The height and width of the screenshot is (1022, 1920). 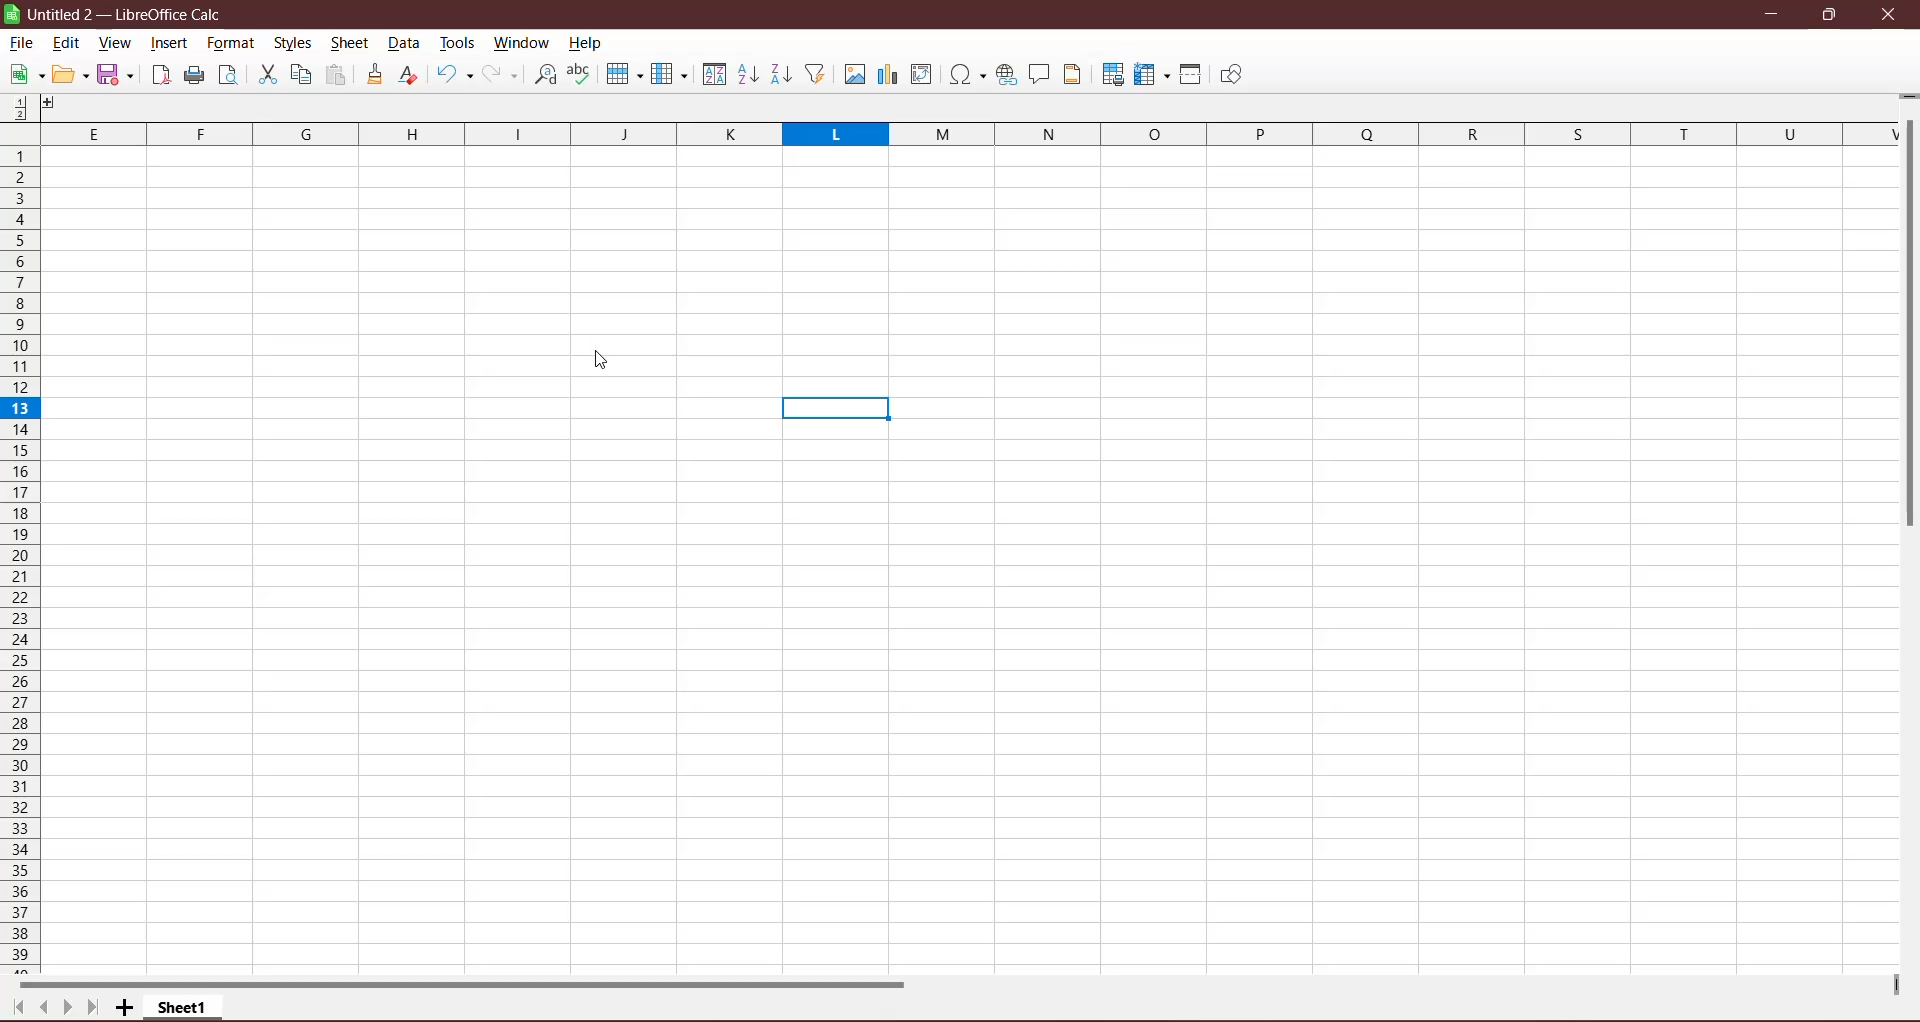 What do you see at coordinates (1231, 75) in the screenshot?
I see `Show Draw Functions` at bounding box center [1231, 75].